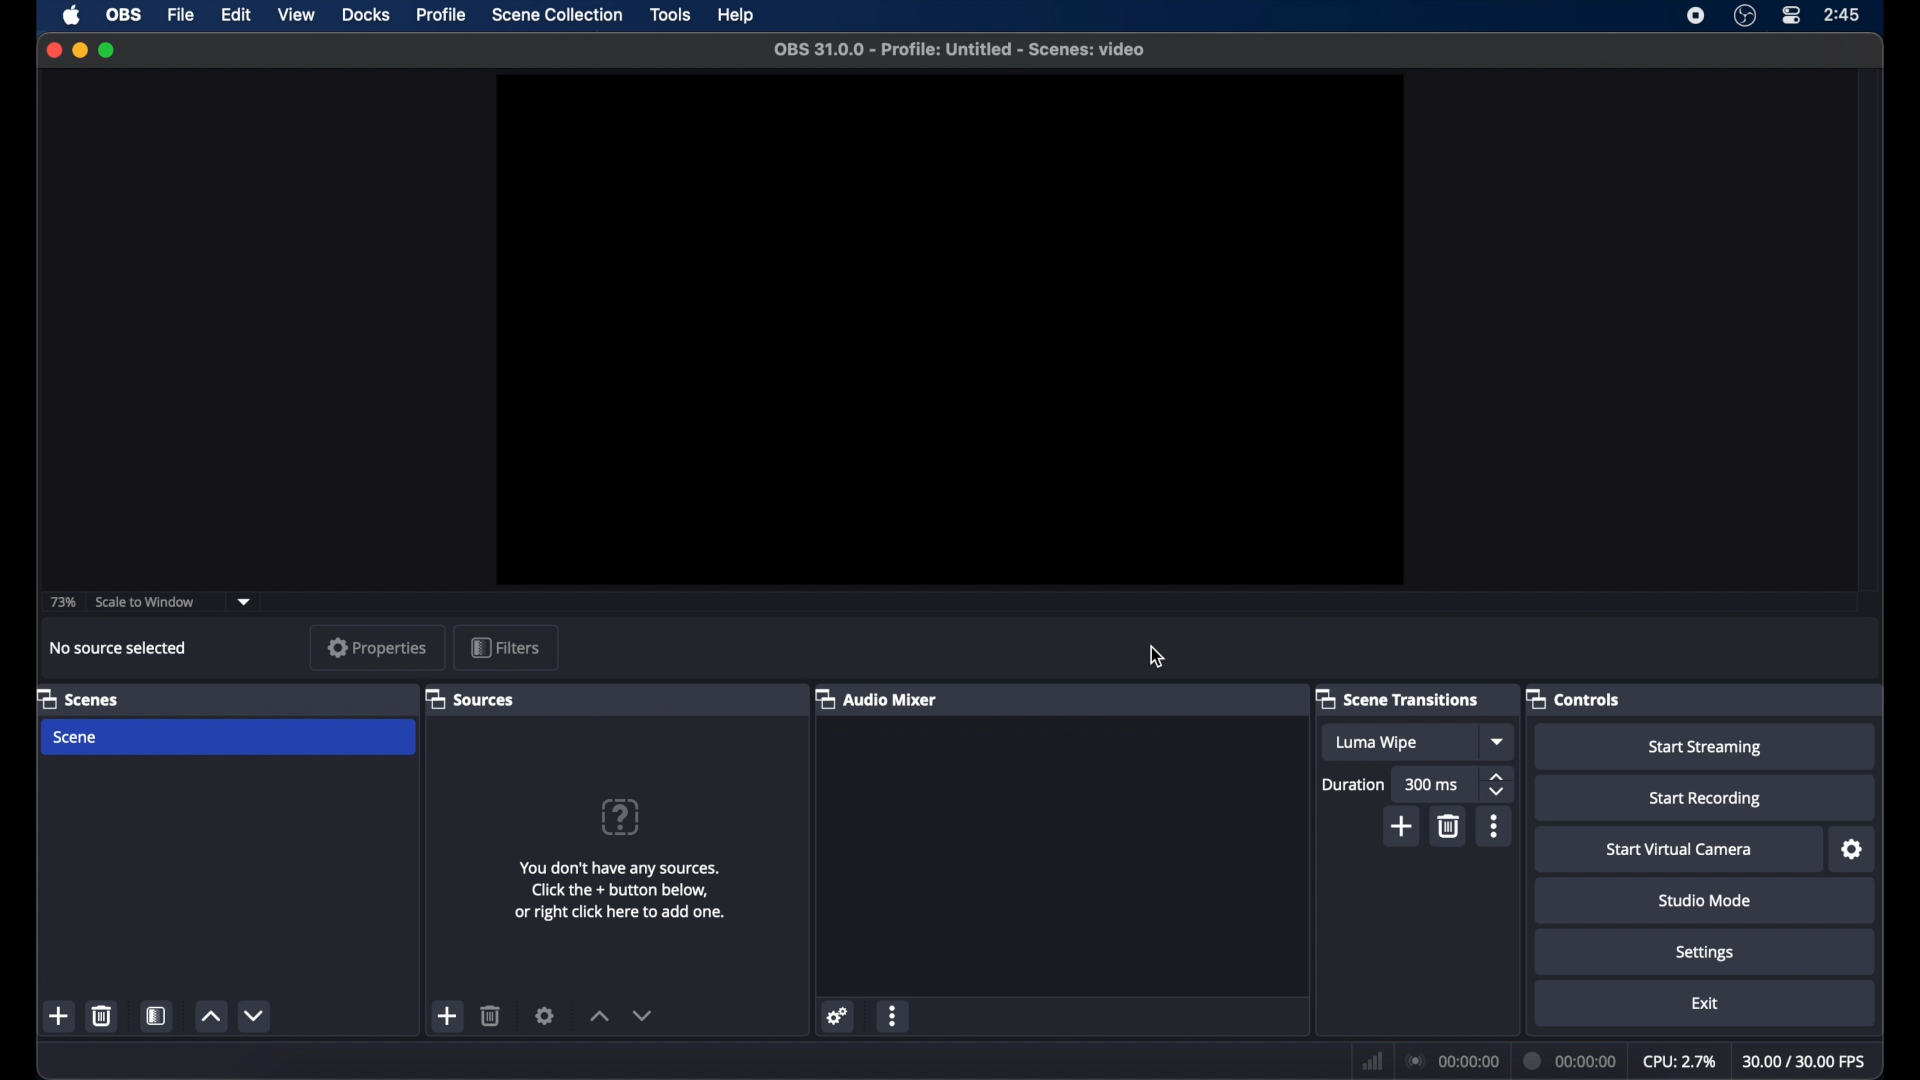  What do you see at coordinates (672, 15) in the screenshot?
I see `tools` at bounding box center [672, 15].